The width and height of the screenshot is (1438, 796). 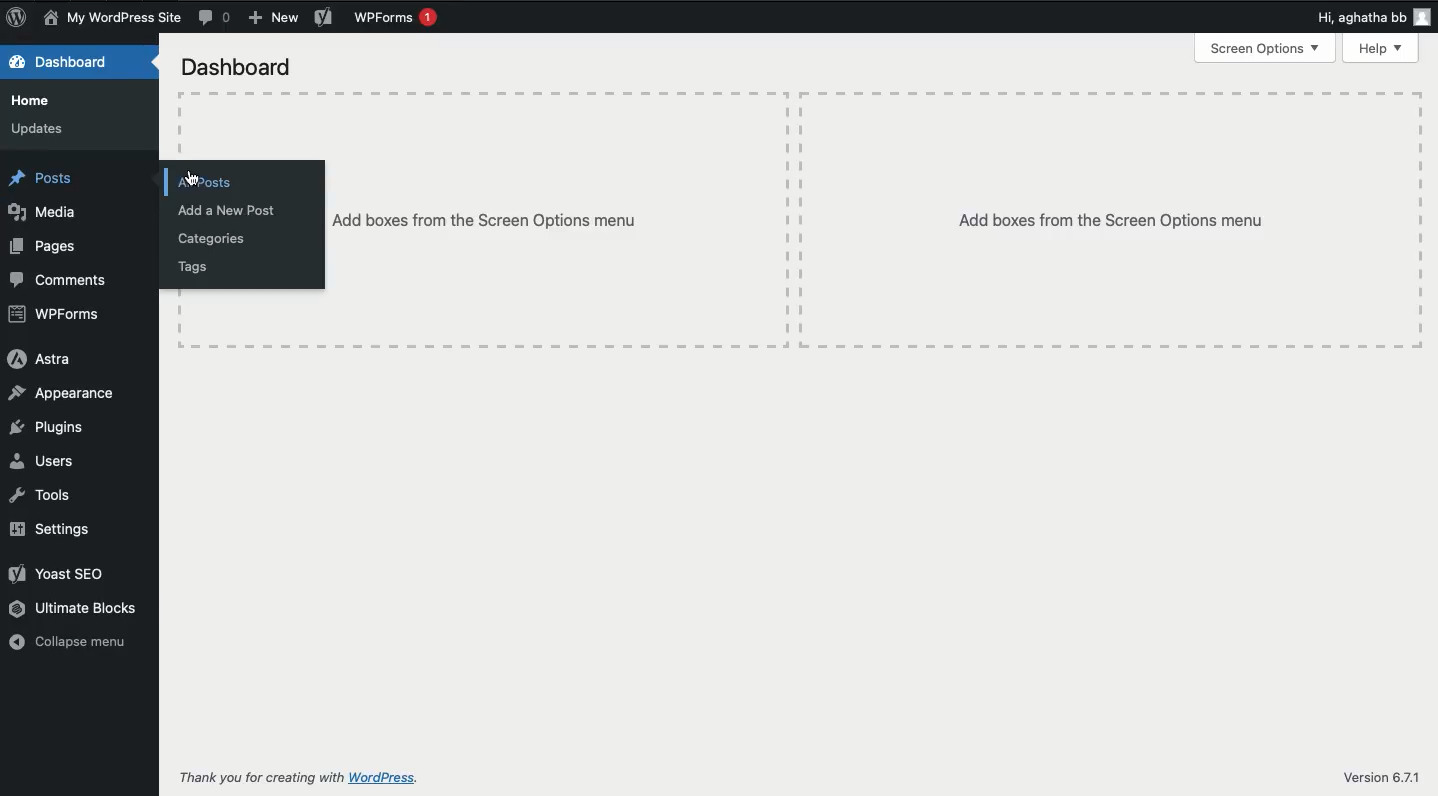 I want to click on Posts, so click(x=44, y=179).